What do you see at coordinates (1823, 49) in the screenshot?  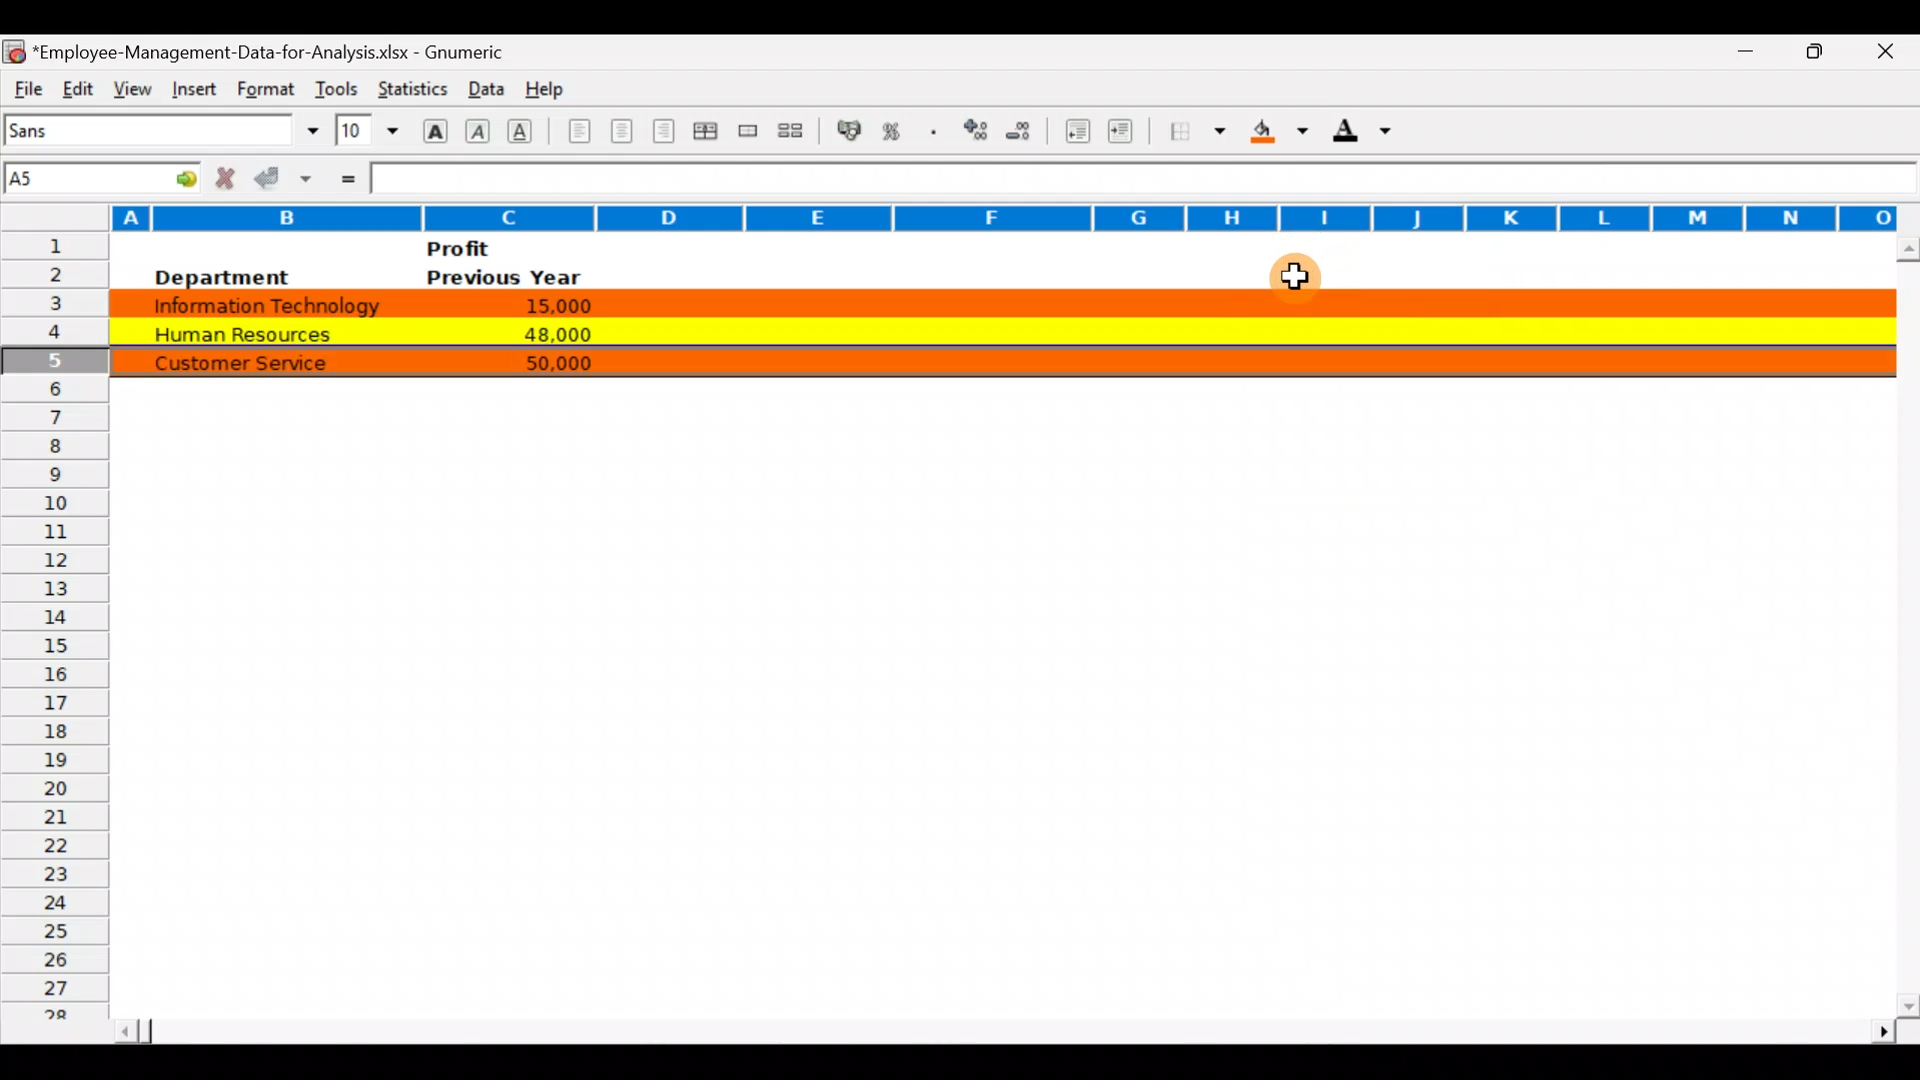 I see `Maximize` at bounding box center [1823, 49].